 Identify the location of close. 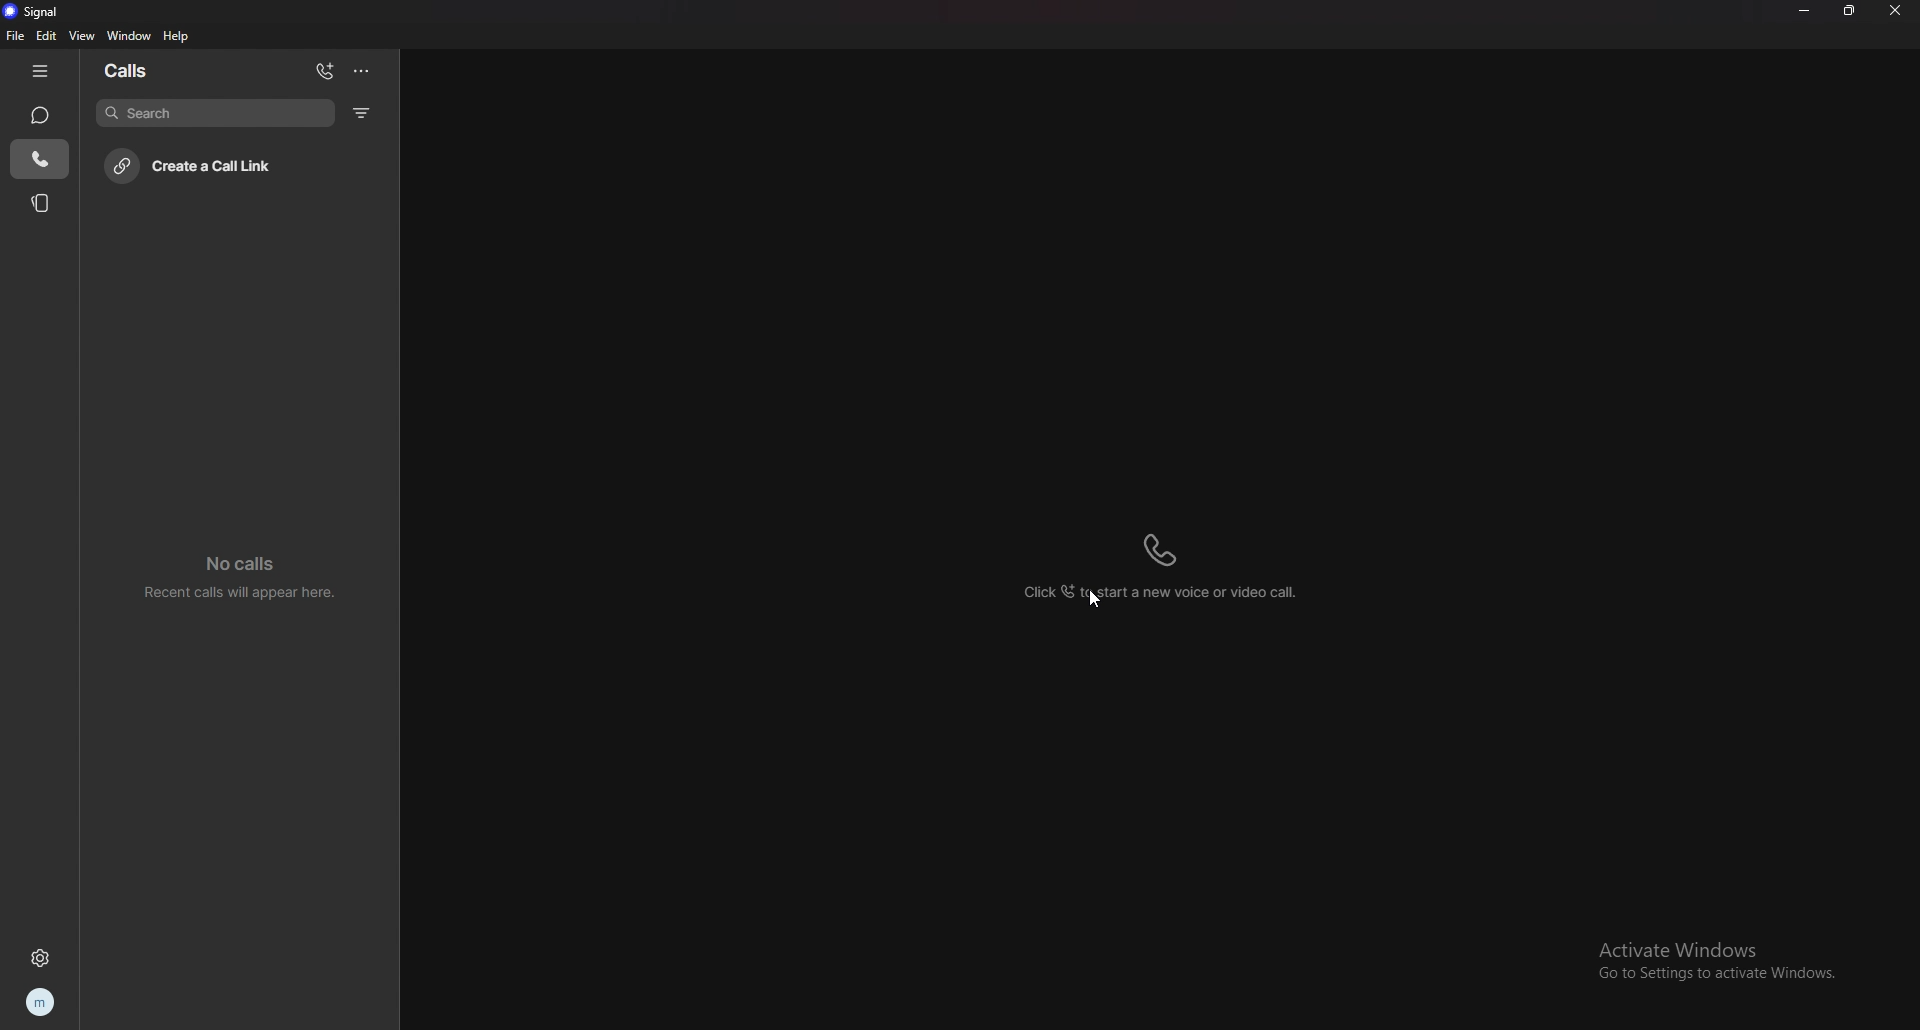
(1899, 10).